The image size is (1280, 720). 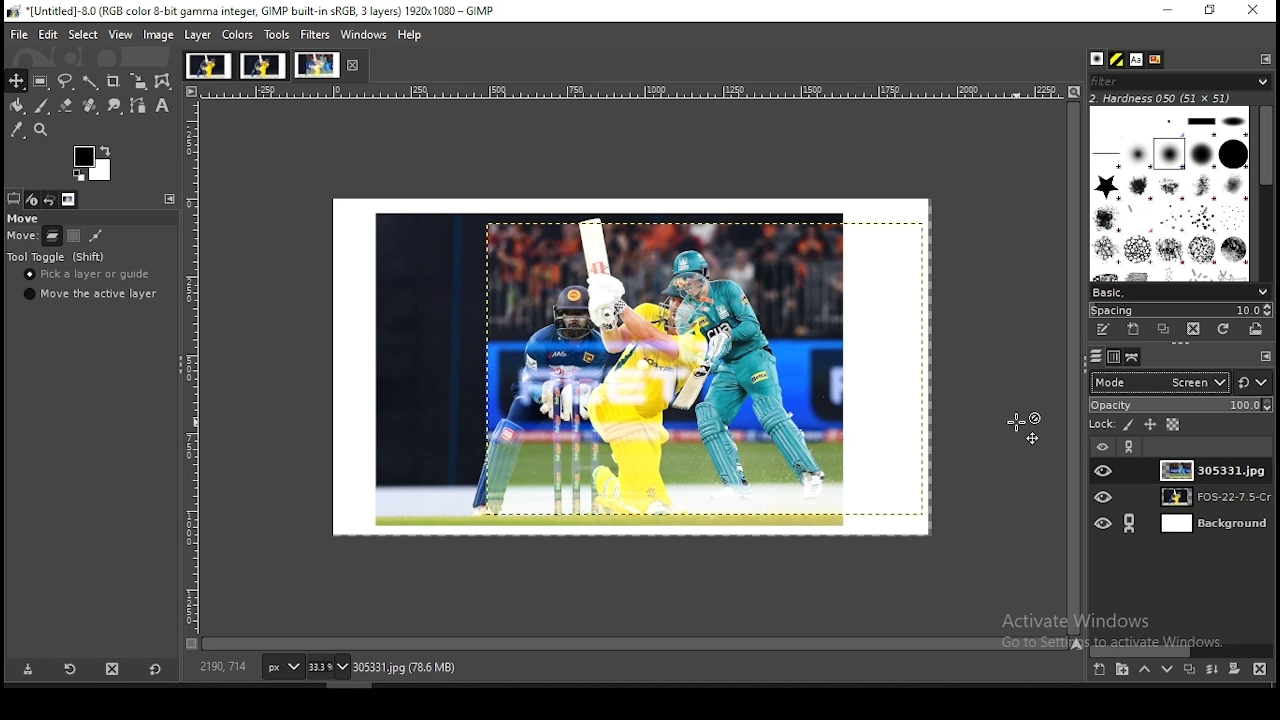 I want to click on undo paths, so click(x=96, y=235).